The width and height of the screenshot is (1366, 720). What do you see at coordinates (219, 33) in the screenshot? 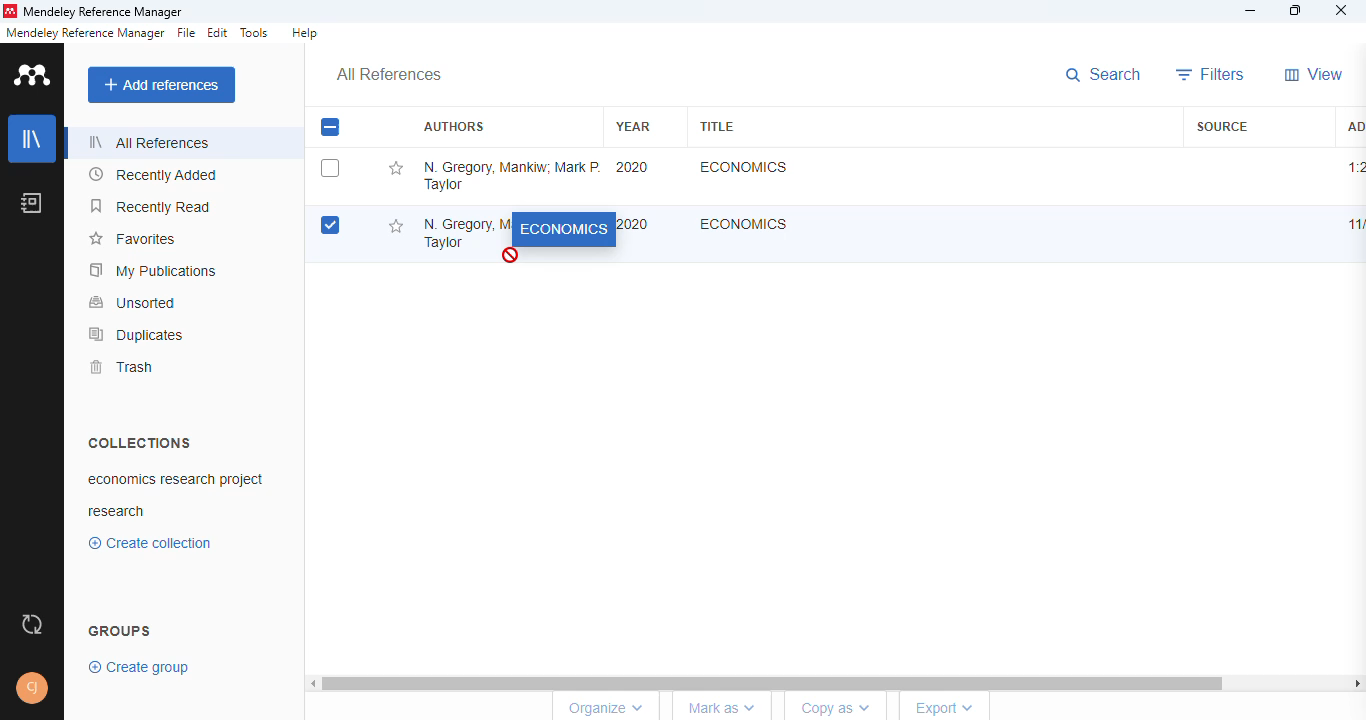
I see `edit` at bounding box center [219, 33].